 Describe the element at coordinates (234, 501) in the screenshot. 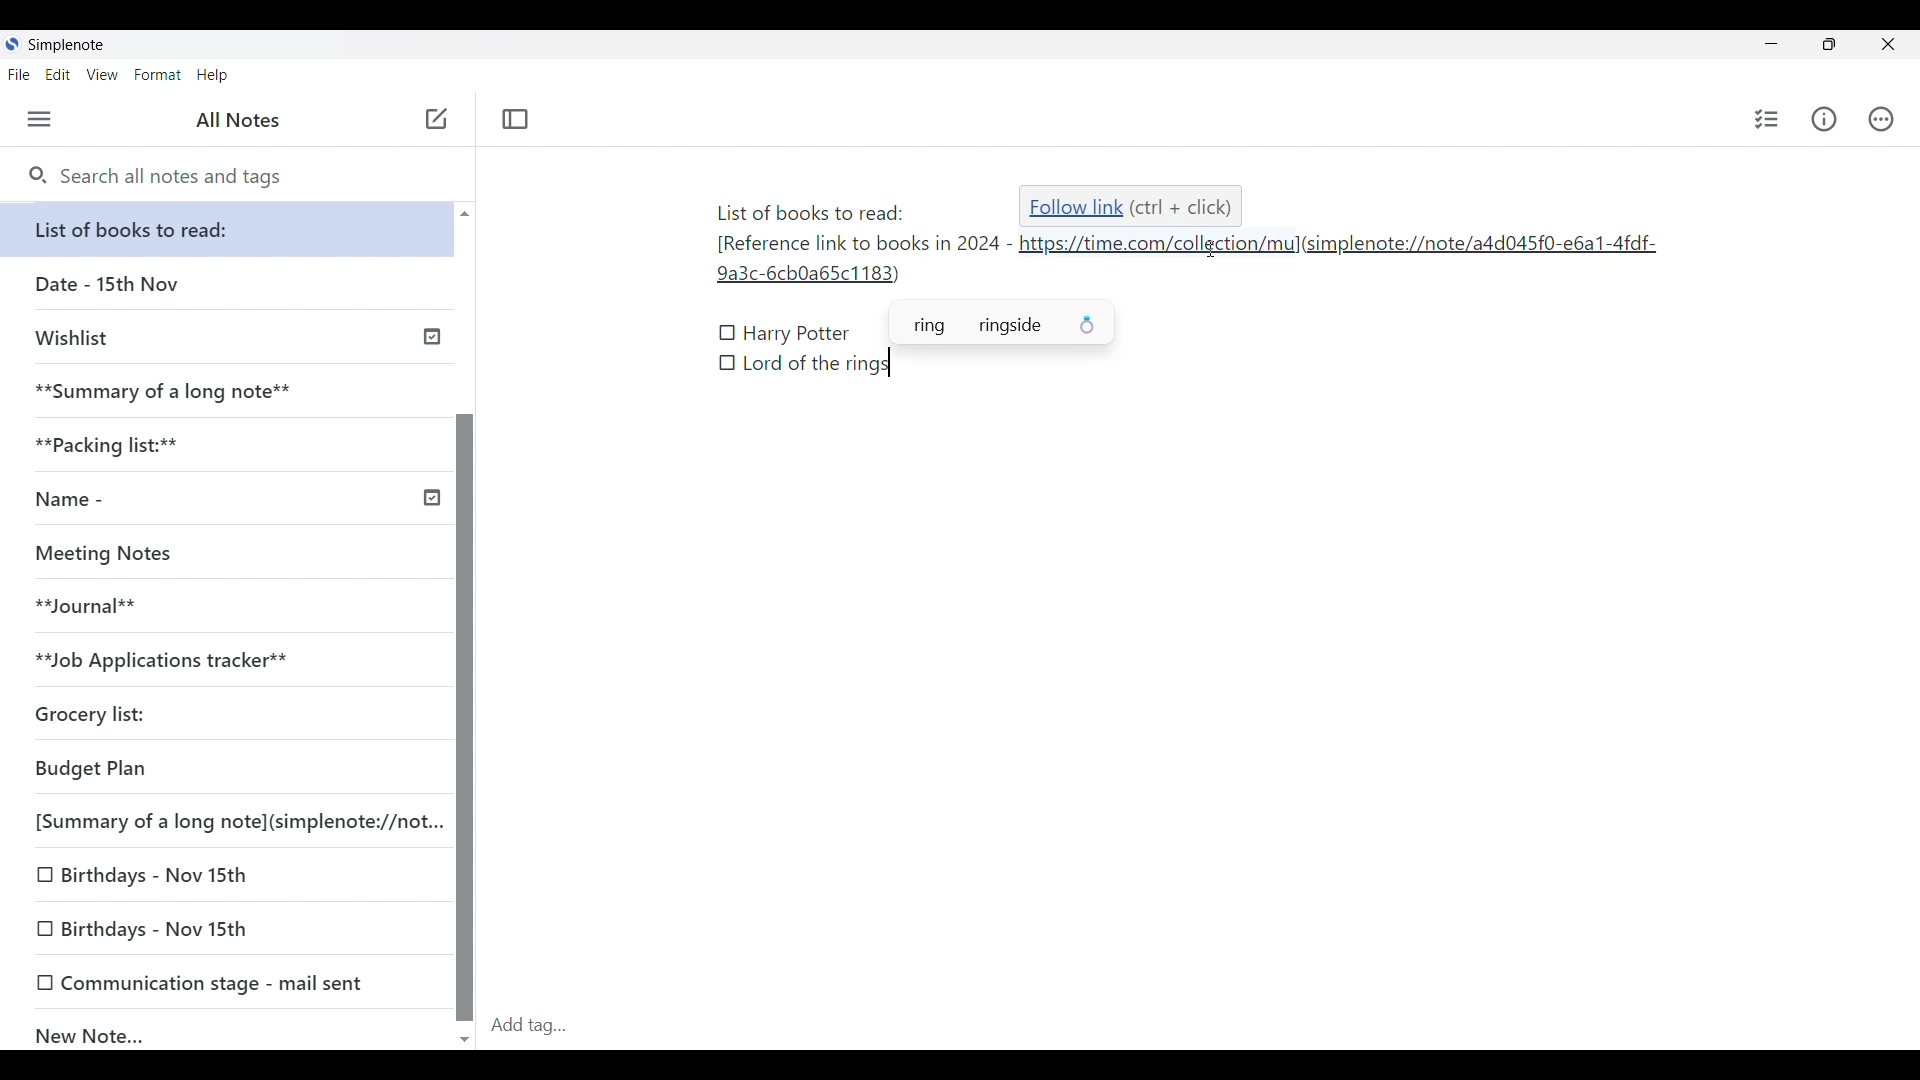

I see `Name -` at that location.